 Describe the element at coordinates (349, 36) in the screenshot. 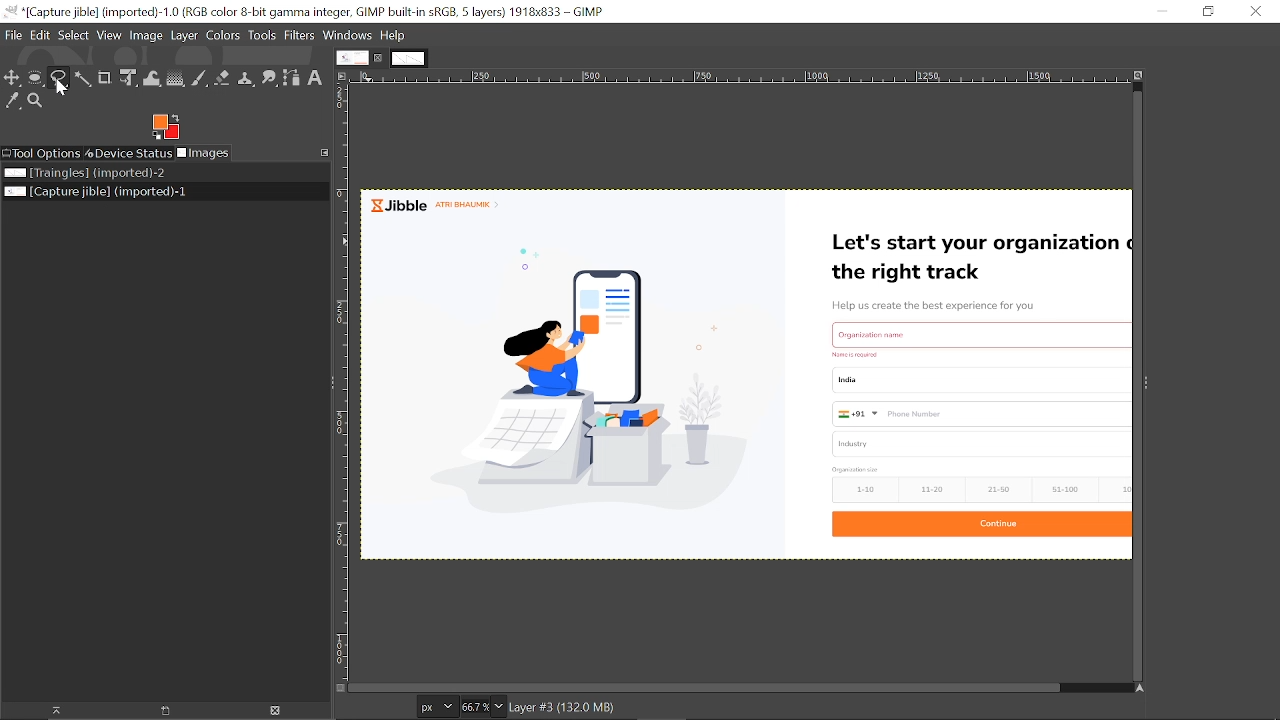

I see `Windows` at that location.